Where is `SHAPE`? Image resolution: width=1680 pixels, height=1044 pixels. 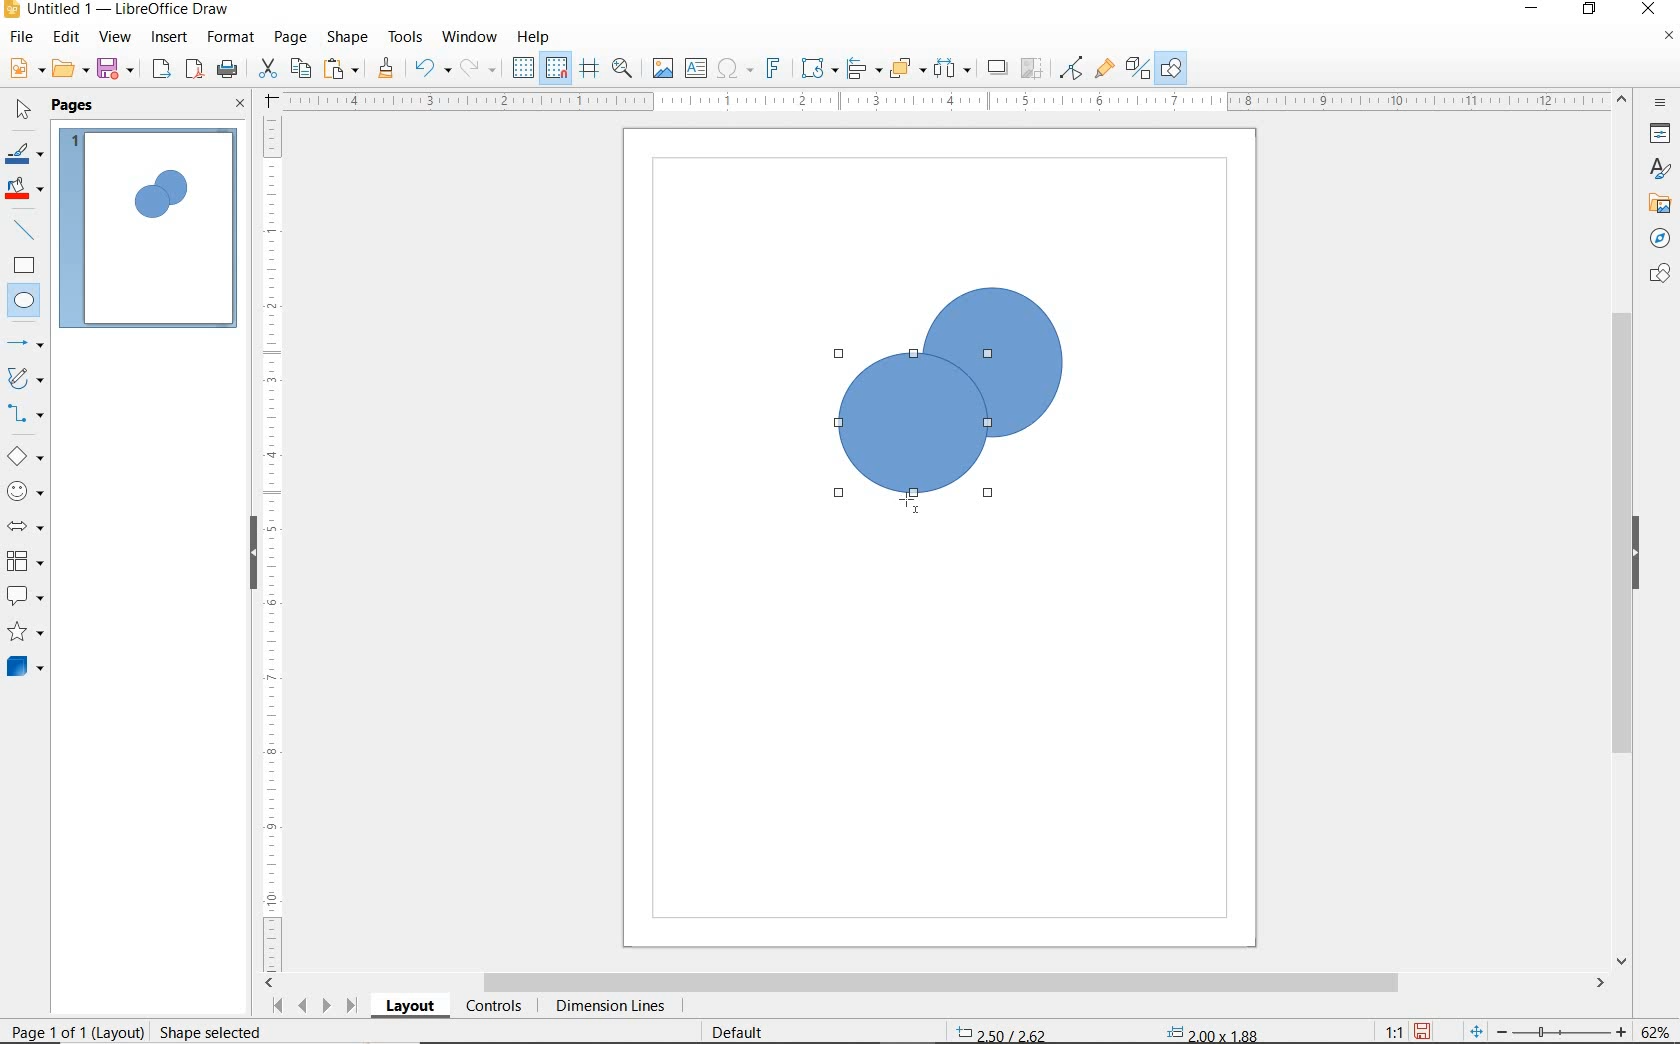 SHAPE is located at coordinates (349, 40).